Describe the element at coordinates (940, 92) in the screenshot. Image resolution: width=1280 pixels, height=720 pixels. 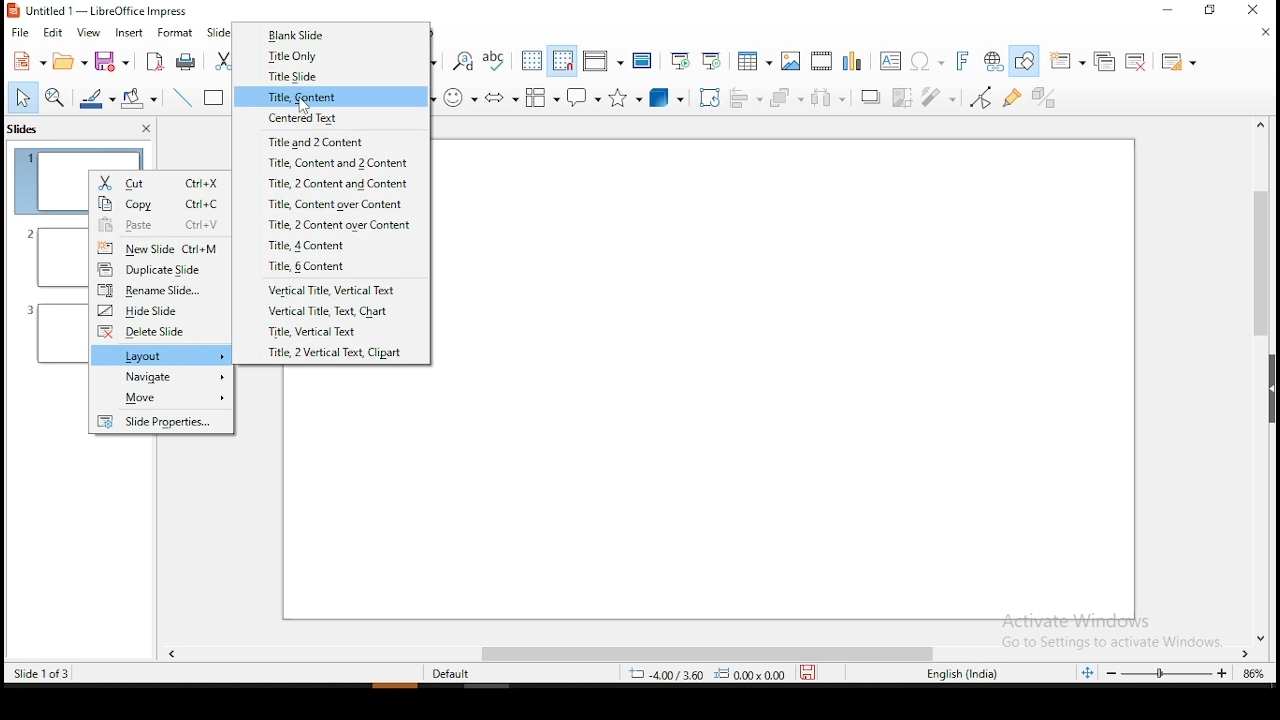
I see `filter` at that location.